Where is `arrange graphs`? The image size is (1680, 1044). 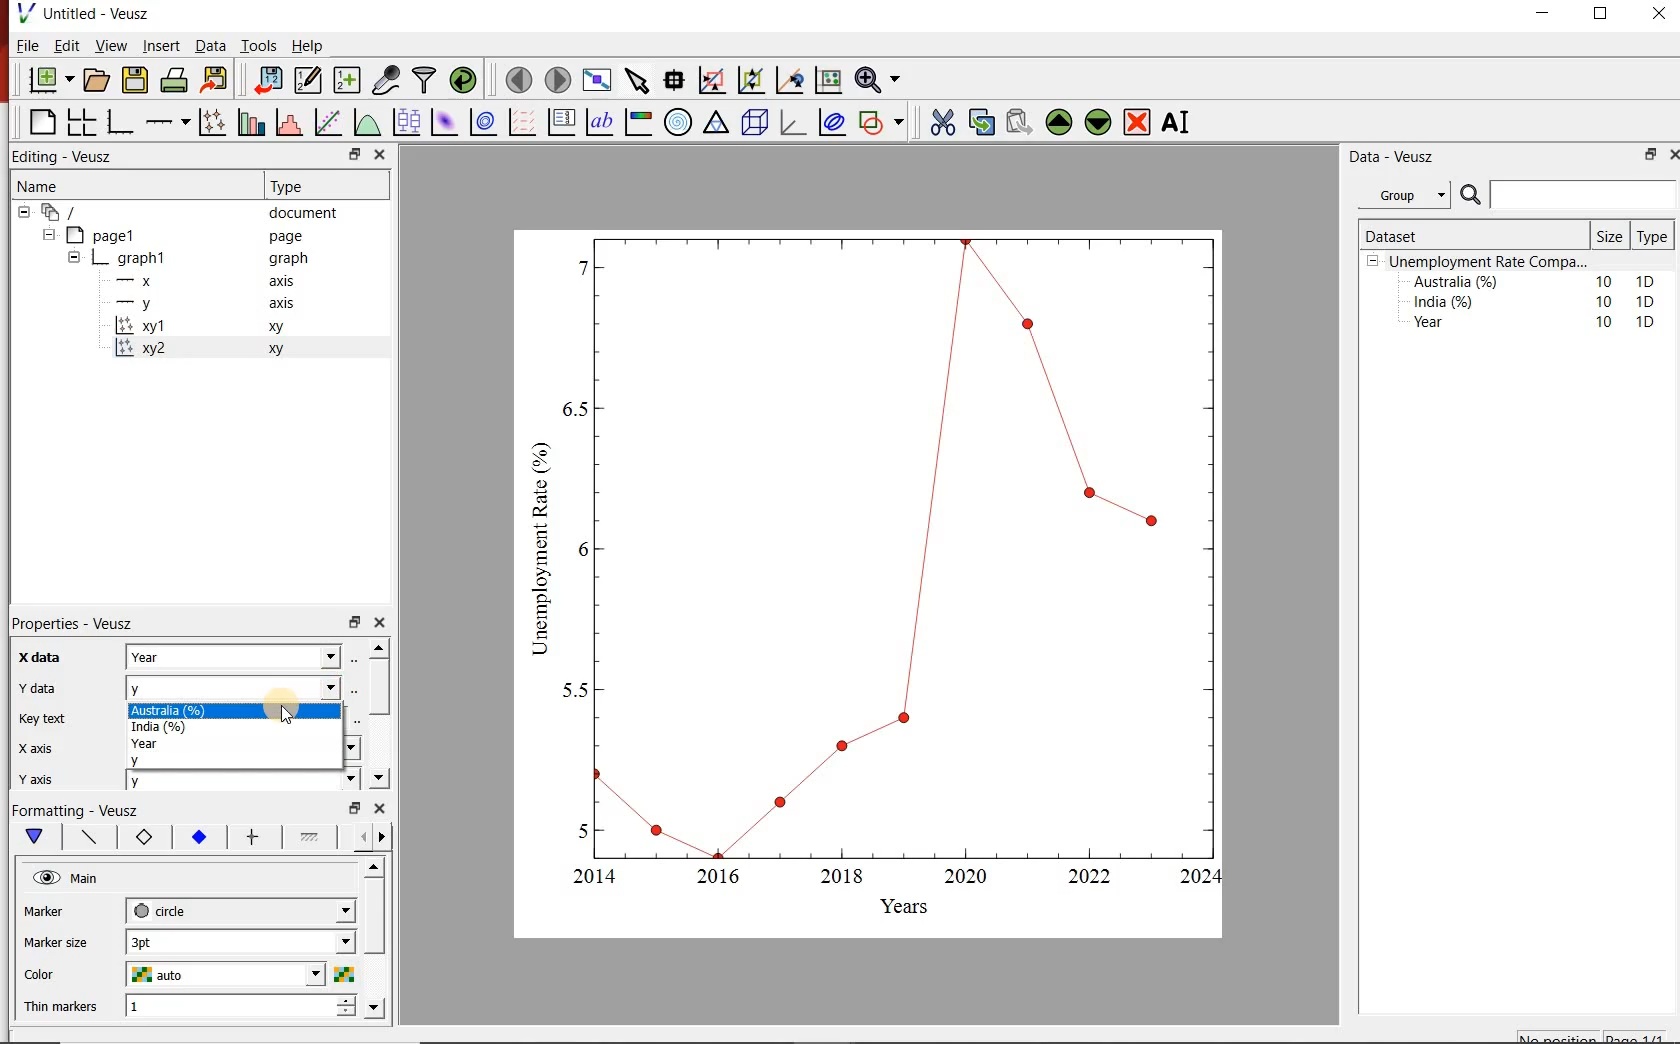
arrange graphs is located at coordinates (81, 121).